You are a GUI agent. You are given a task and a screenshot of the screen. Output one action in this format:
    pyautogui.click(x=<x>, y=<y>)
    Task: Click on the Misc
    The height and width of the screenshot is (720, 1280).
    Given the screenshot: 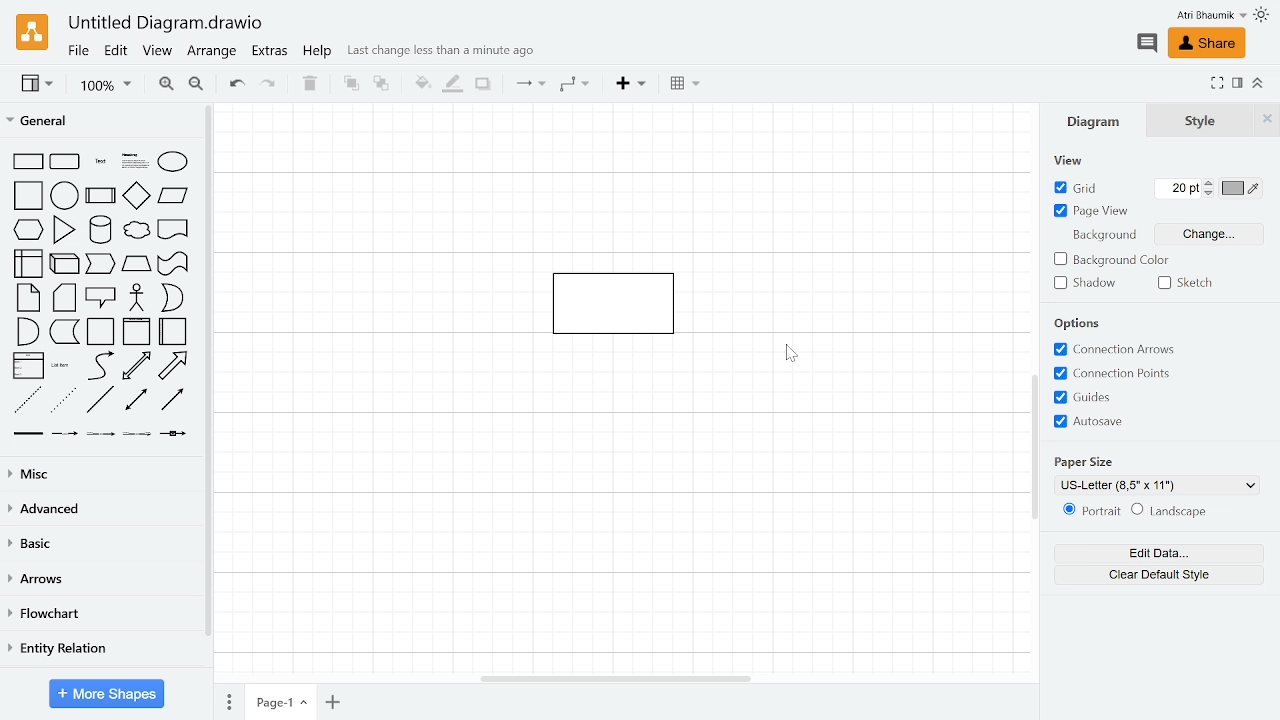 What is the action you would take?
    pyautogui.click(x=102, y=474)
    